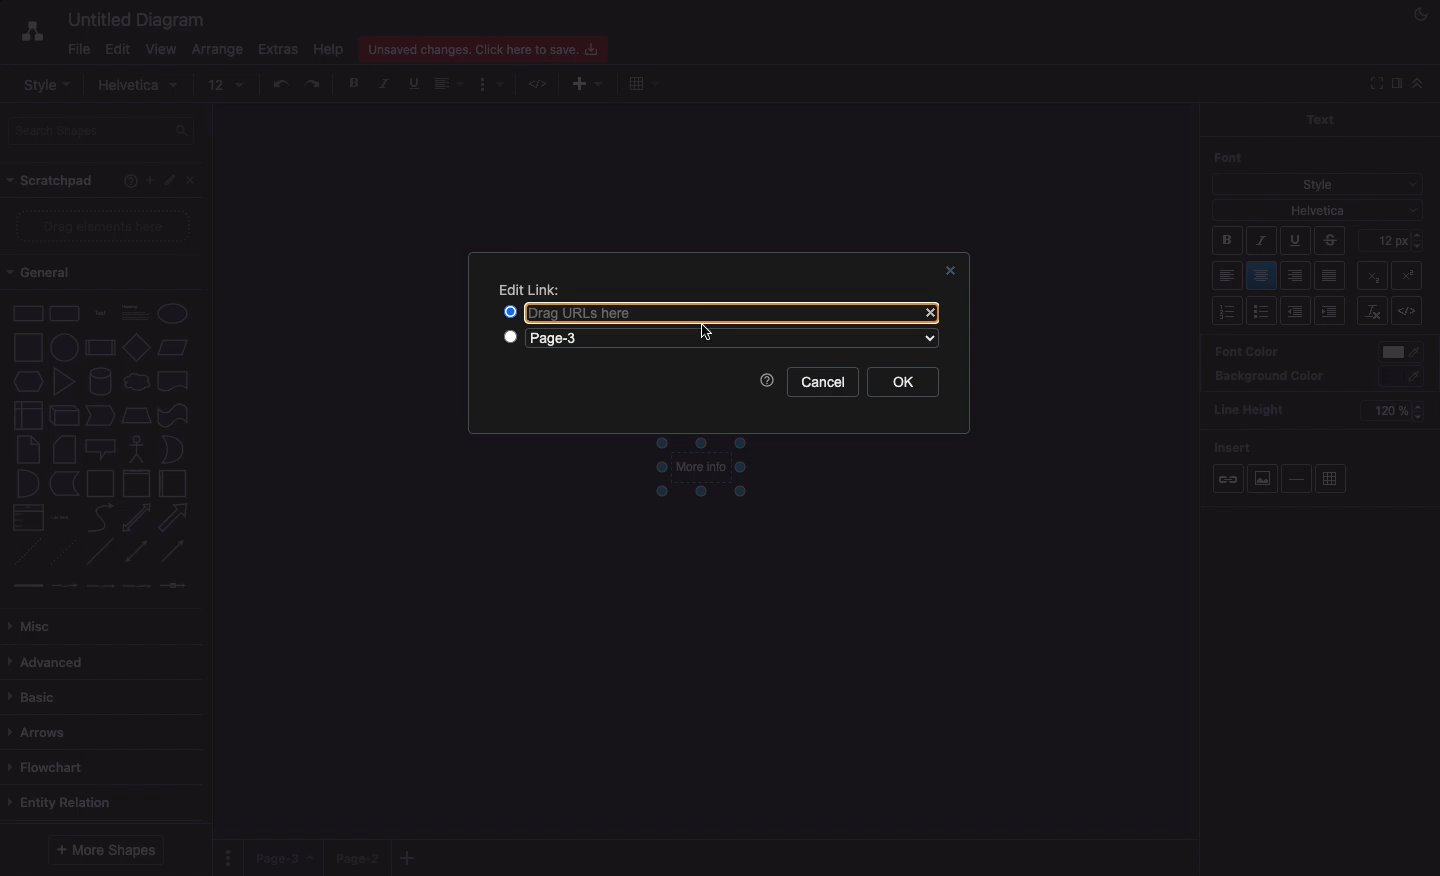 The image size is (1440, 876). Describe the element at coordinates (491, 85) in the screenshot. I see `Format` at that location.